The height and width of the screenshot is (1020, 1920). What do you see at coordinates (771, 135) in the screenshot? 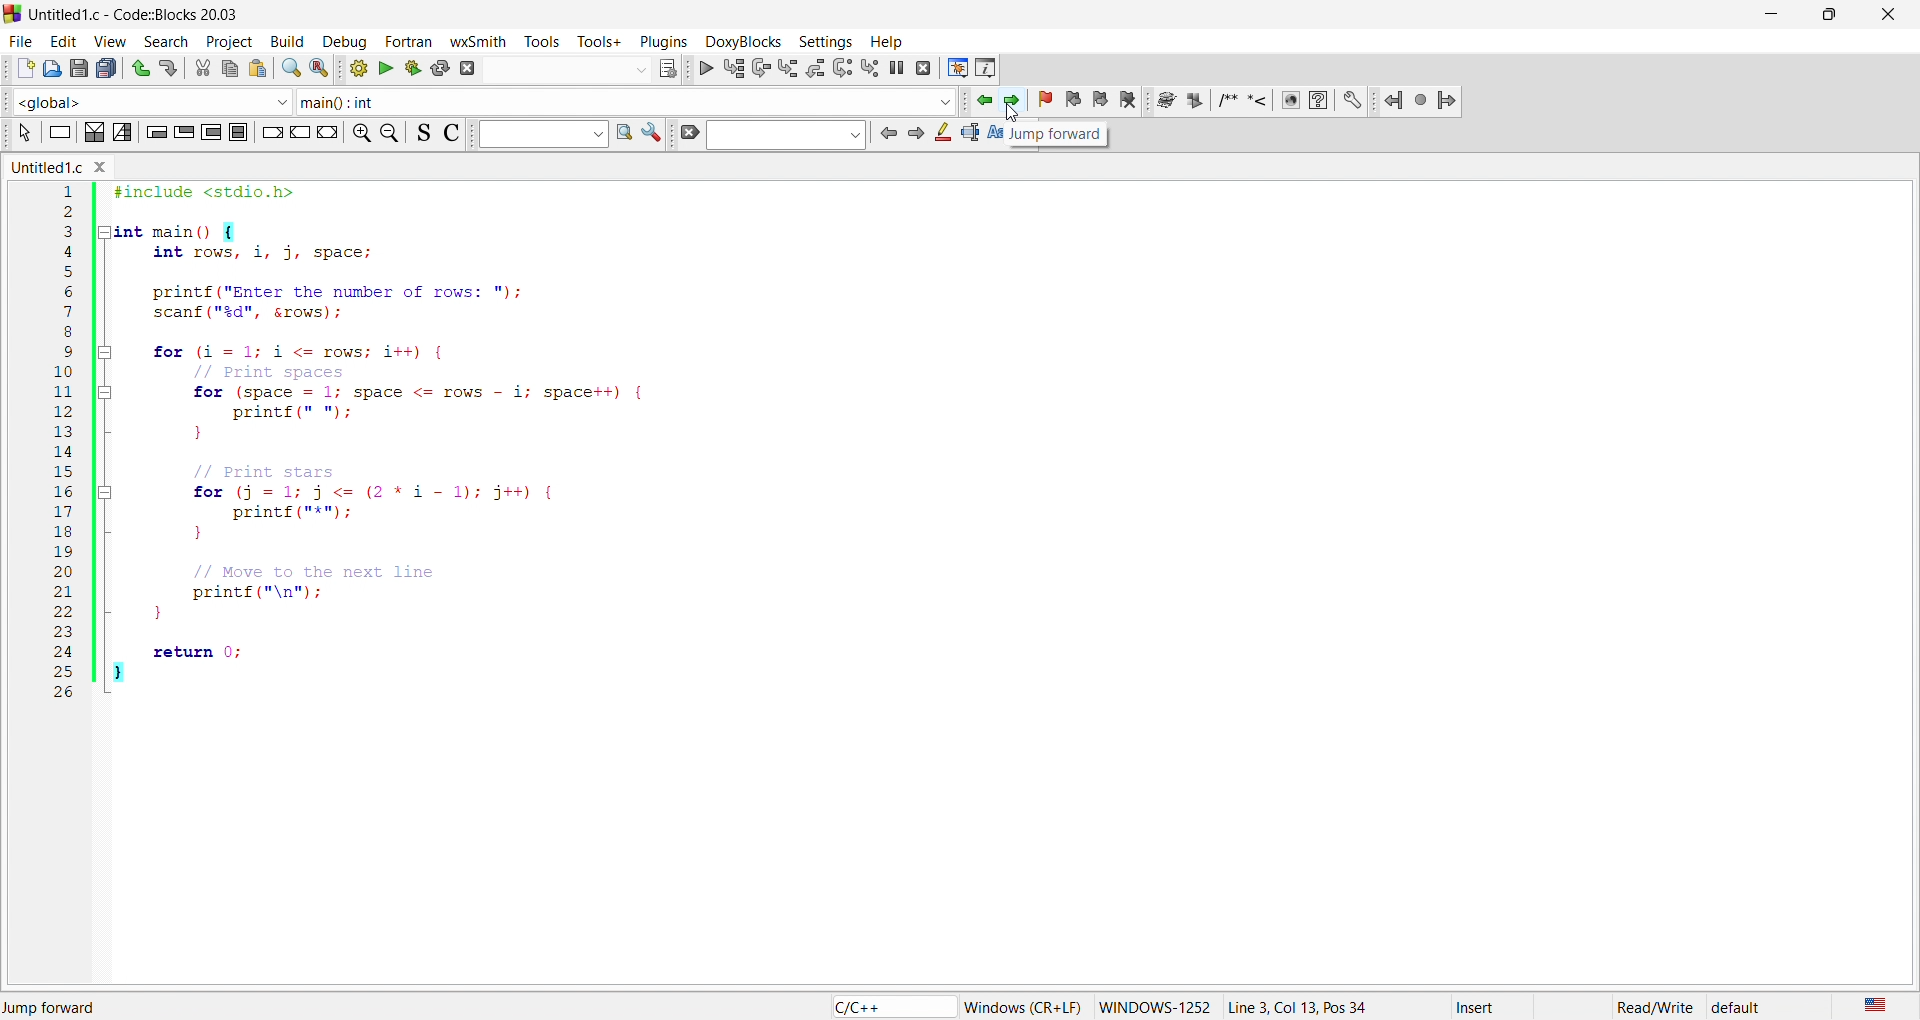
I see `search bar` at bounding box center [771, 135].